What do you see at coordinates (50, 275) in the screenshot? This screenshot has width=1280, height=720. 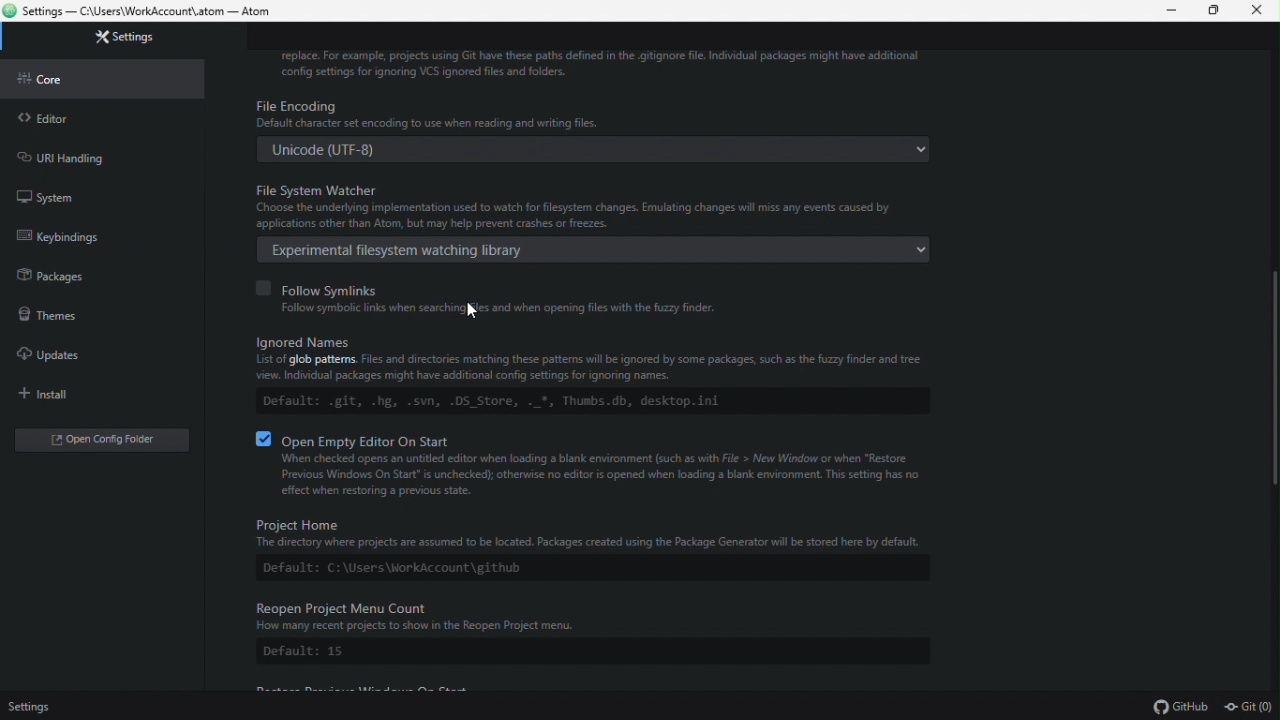 I see `Packages` at bounding box center [50, 275].